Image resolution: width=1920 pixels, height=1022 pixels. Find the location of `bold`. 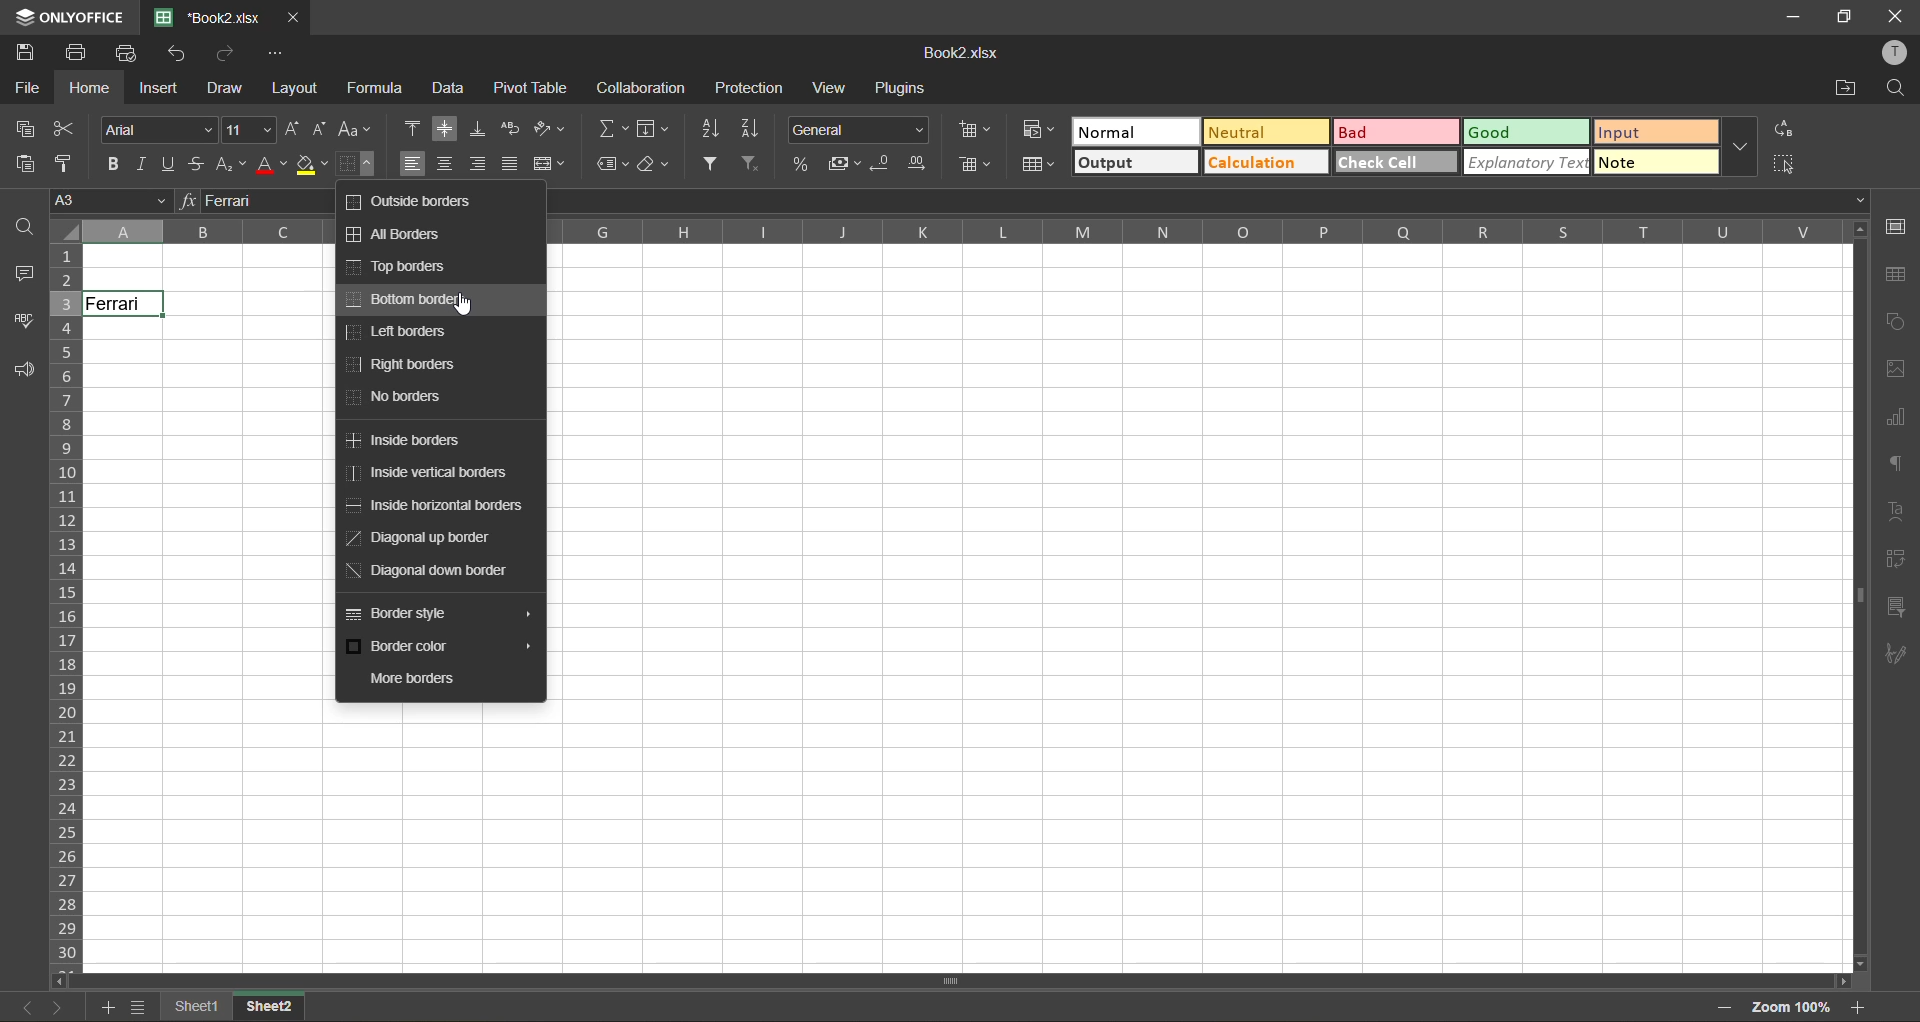

bold is located at coordinates (111, 164).